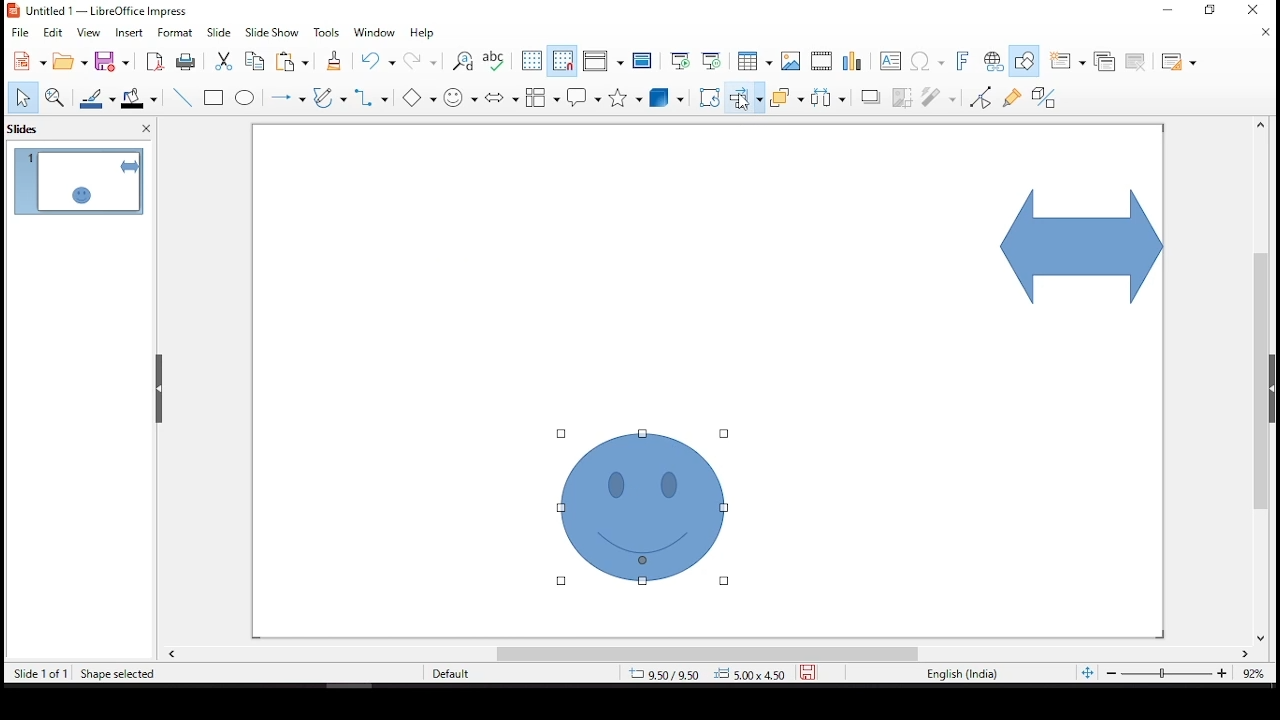 The image size is (1280, 720). What do you see at coordinates (247, 100) in the screenshot?
I see `ellipse` at bounding box center [247, 100].